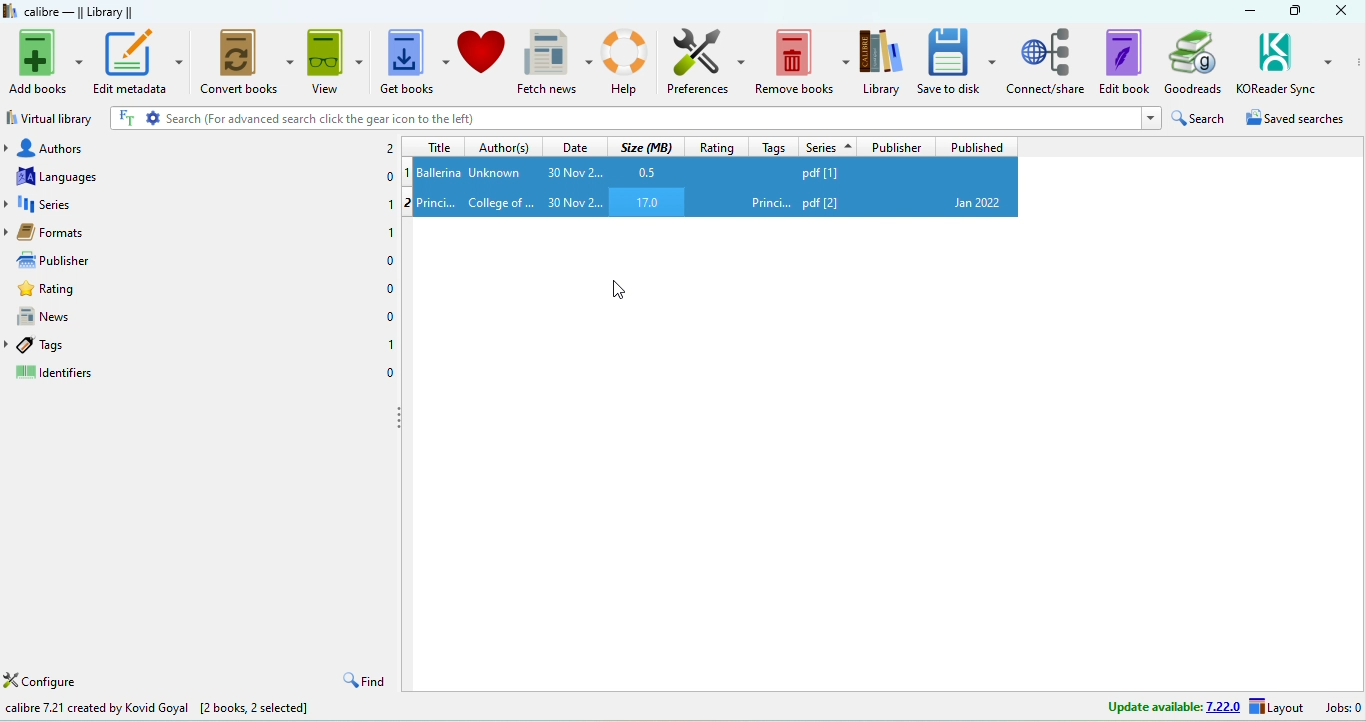 The image size is (1366, 722). I want to click on authors, so click(80, 146).